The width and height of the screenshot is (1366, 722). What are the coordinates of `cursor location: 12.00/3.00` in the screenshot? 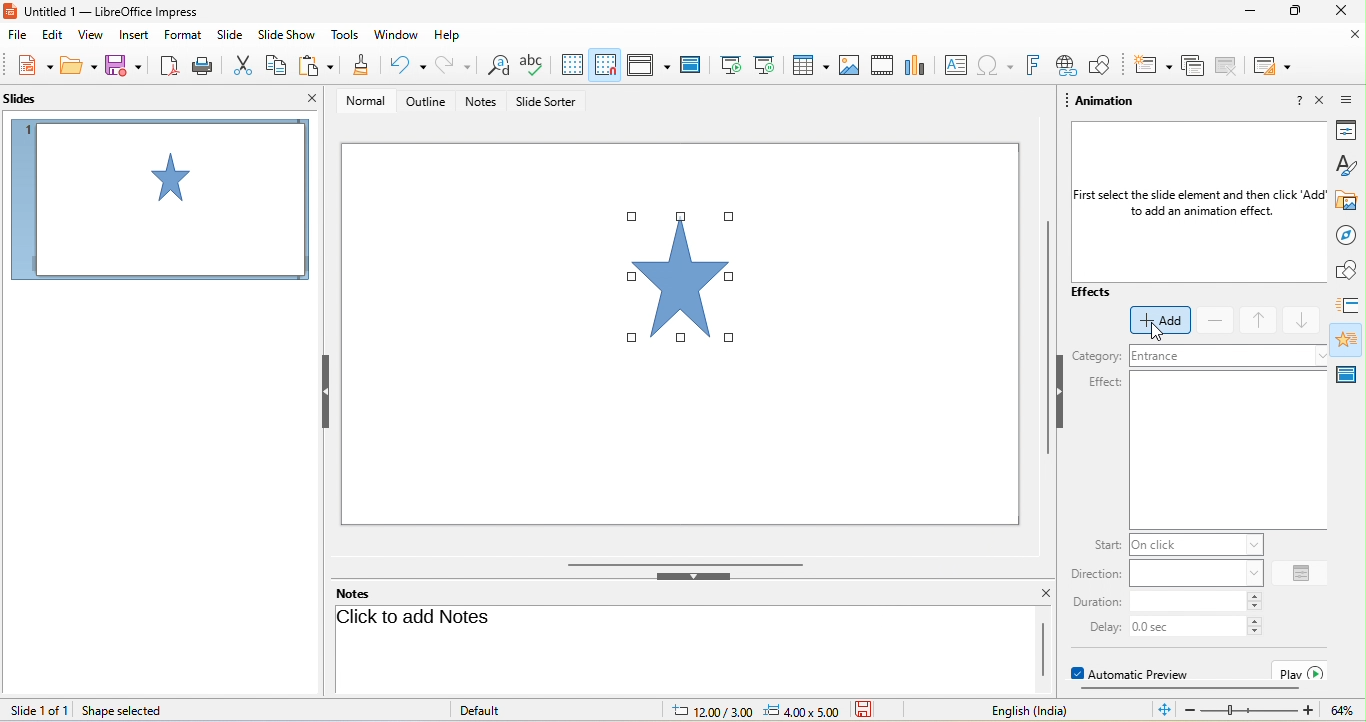 It's located at (711, 712).